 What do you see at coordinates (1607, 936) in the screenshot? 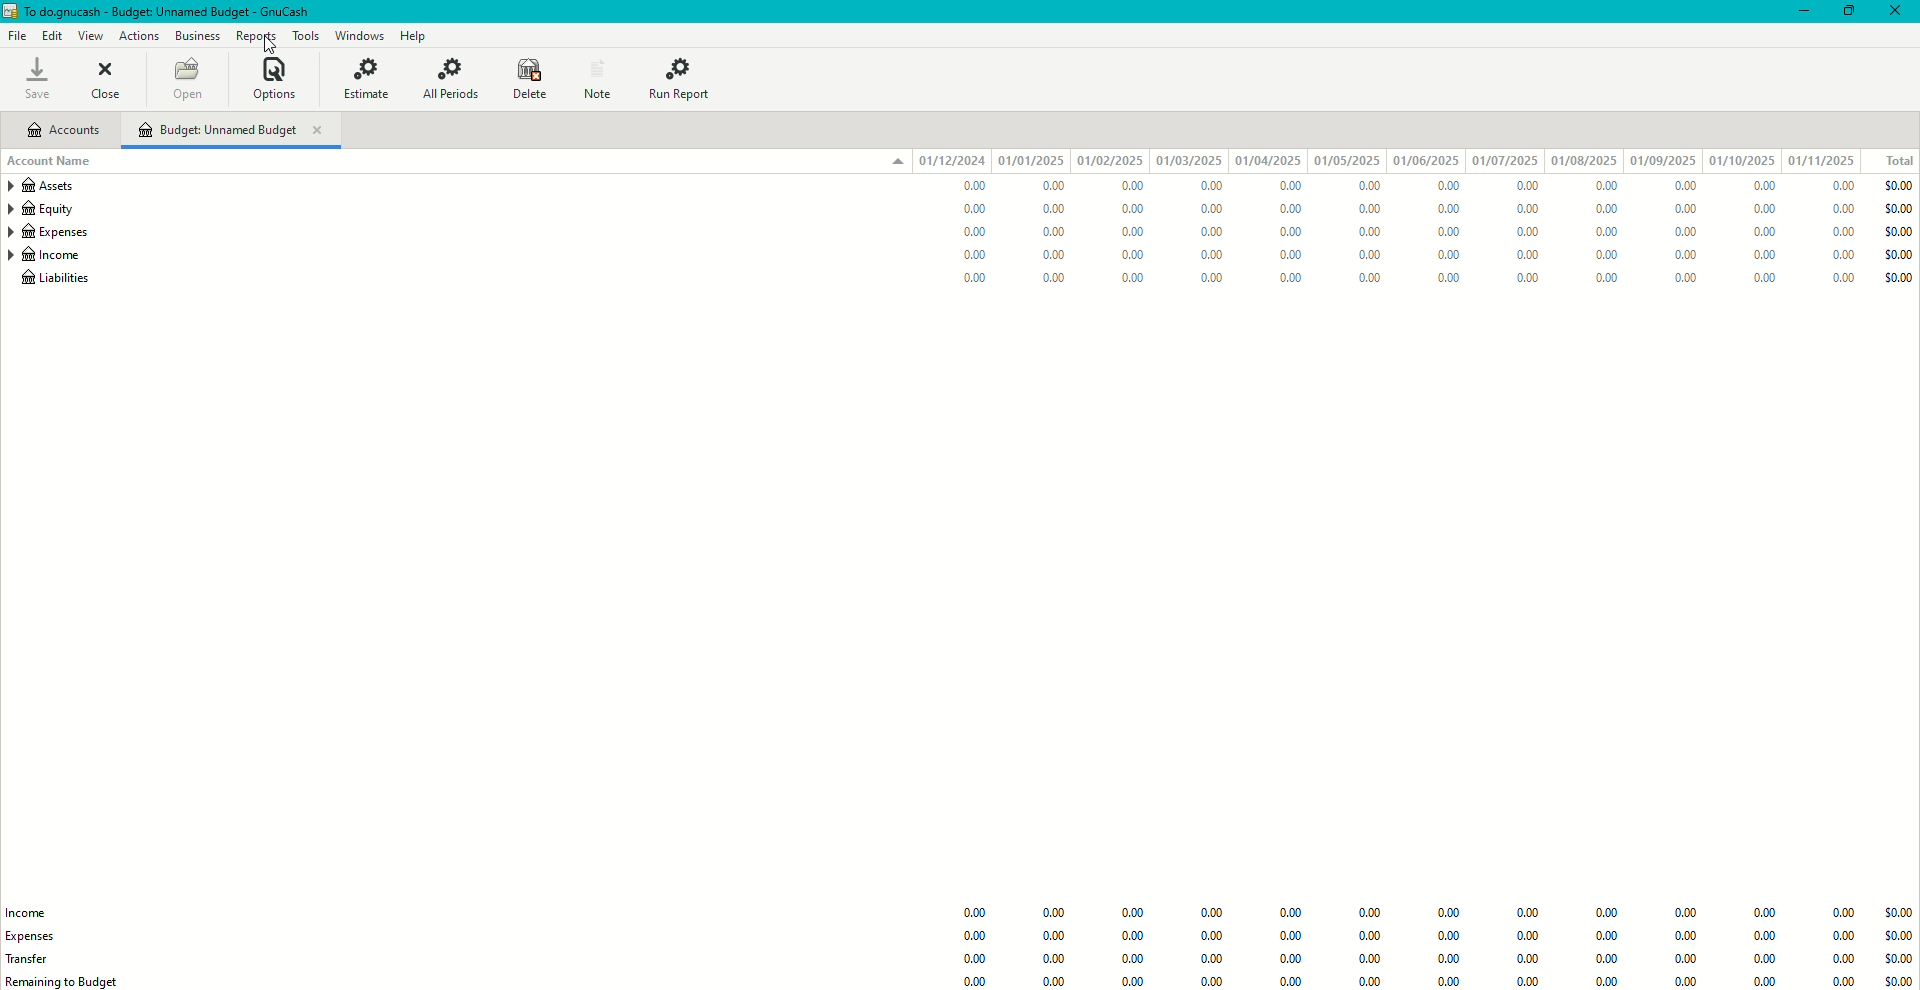
I see `0.00` at bounding box center [1607, 936].